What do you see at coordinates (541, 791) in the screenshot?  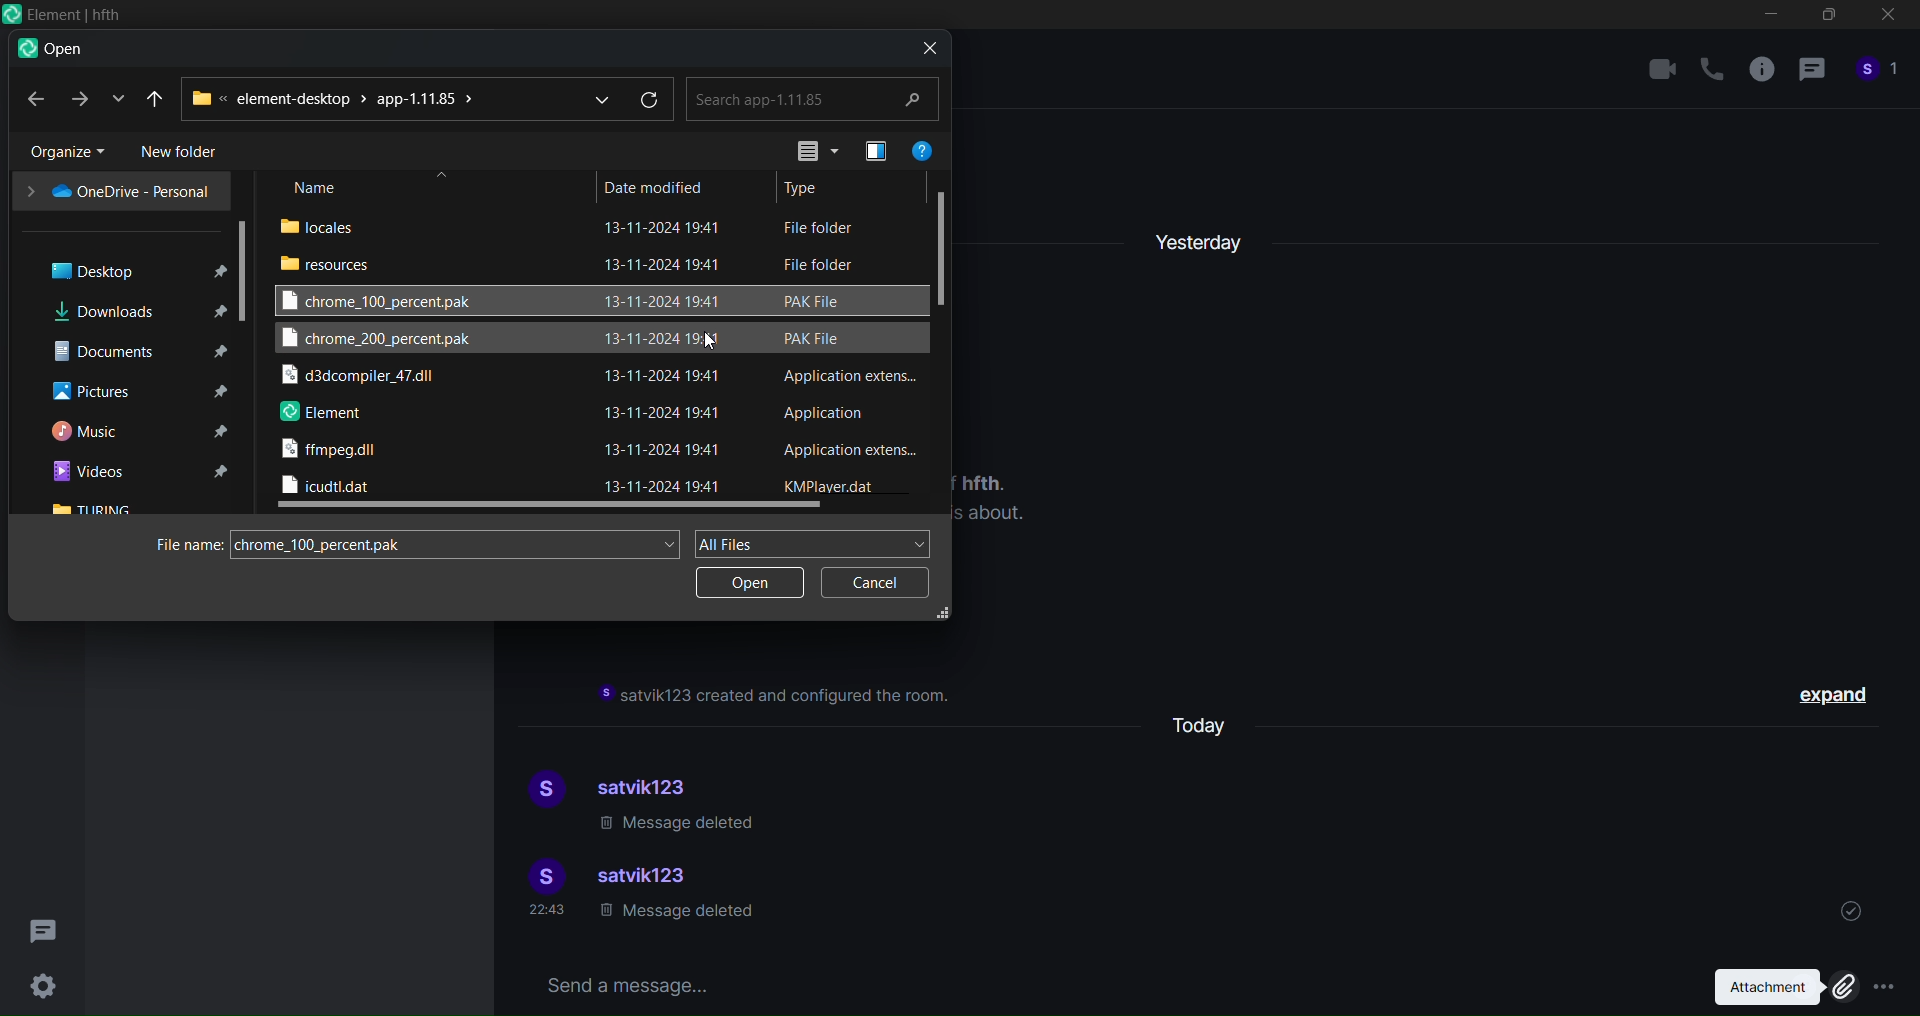 I see `display picture` at bounding box center [541, 791].